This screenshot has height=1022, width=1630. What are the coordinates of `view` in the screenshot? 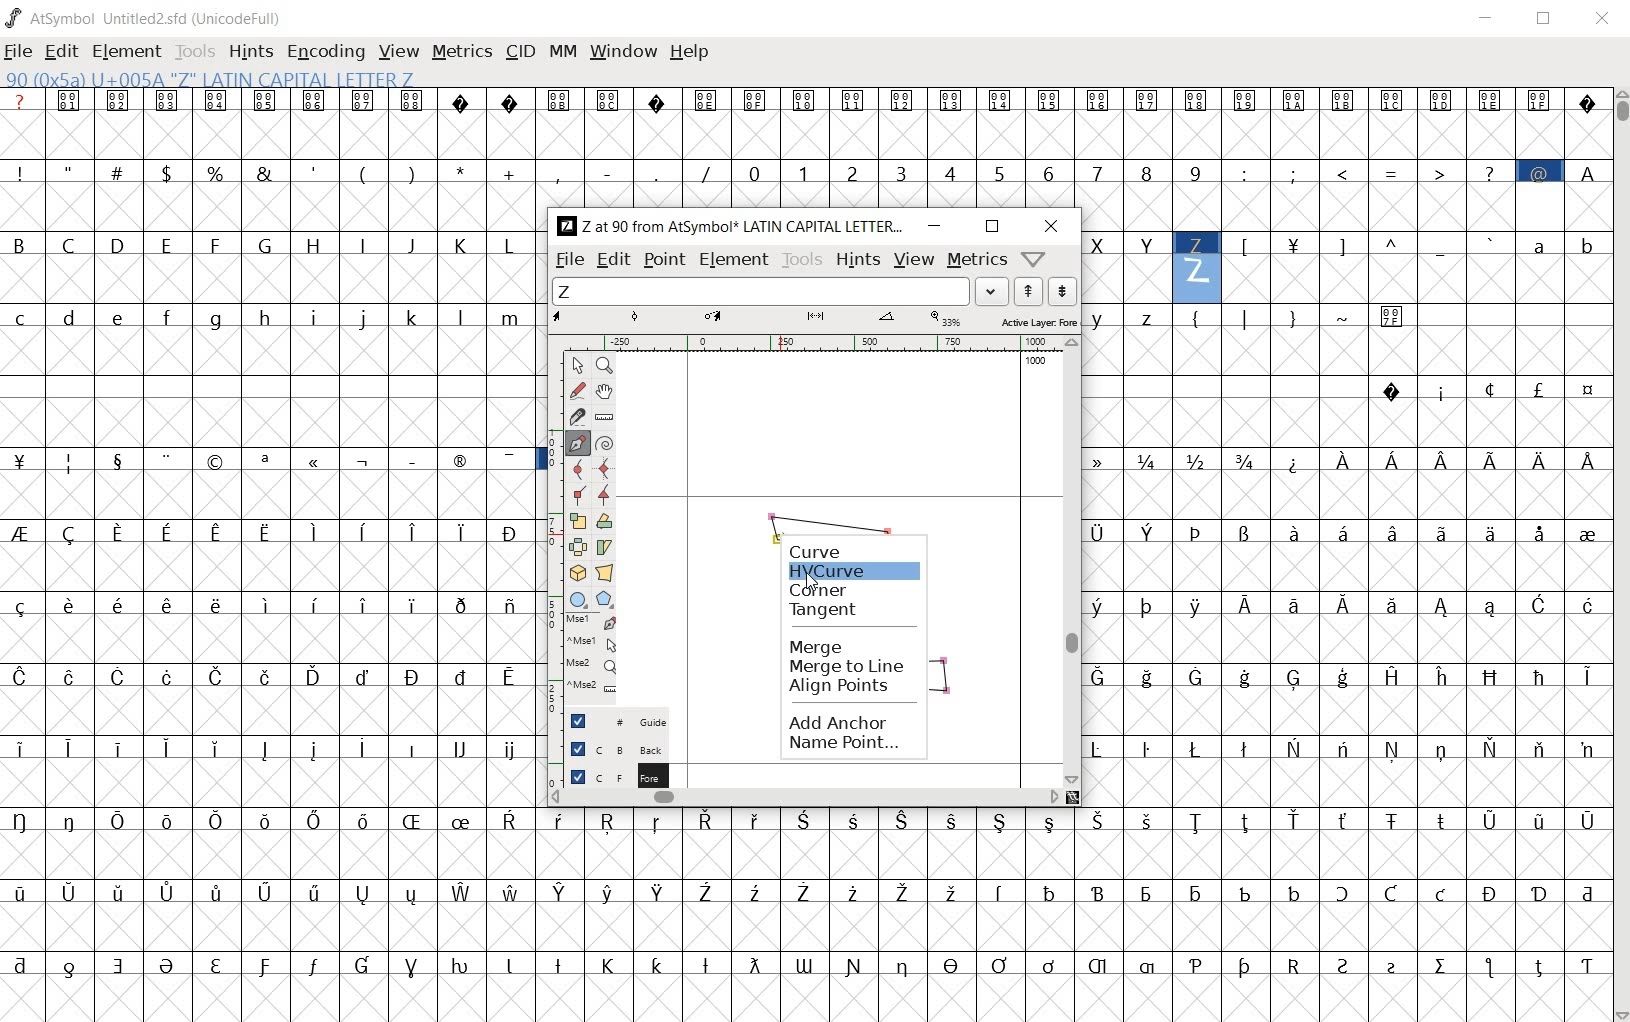 It's located at (913, 261).